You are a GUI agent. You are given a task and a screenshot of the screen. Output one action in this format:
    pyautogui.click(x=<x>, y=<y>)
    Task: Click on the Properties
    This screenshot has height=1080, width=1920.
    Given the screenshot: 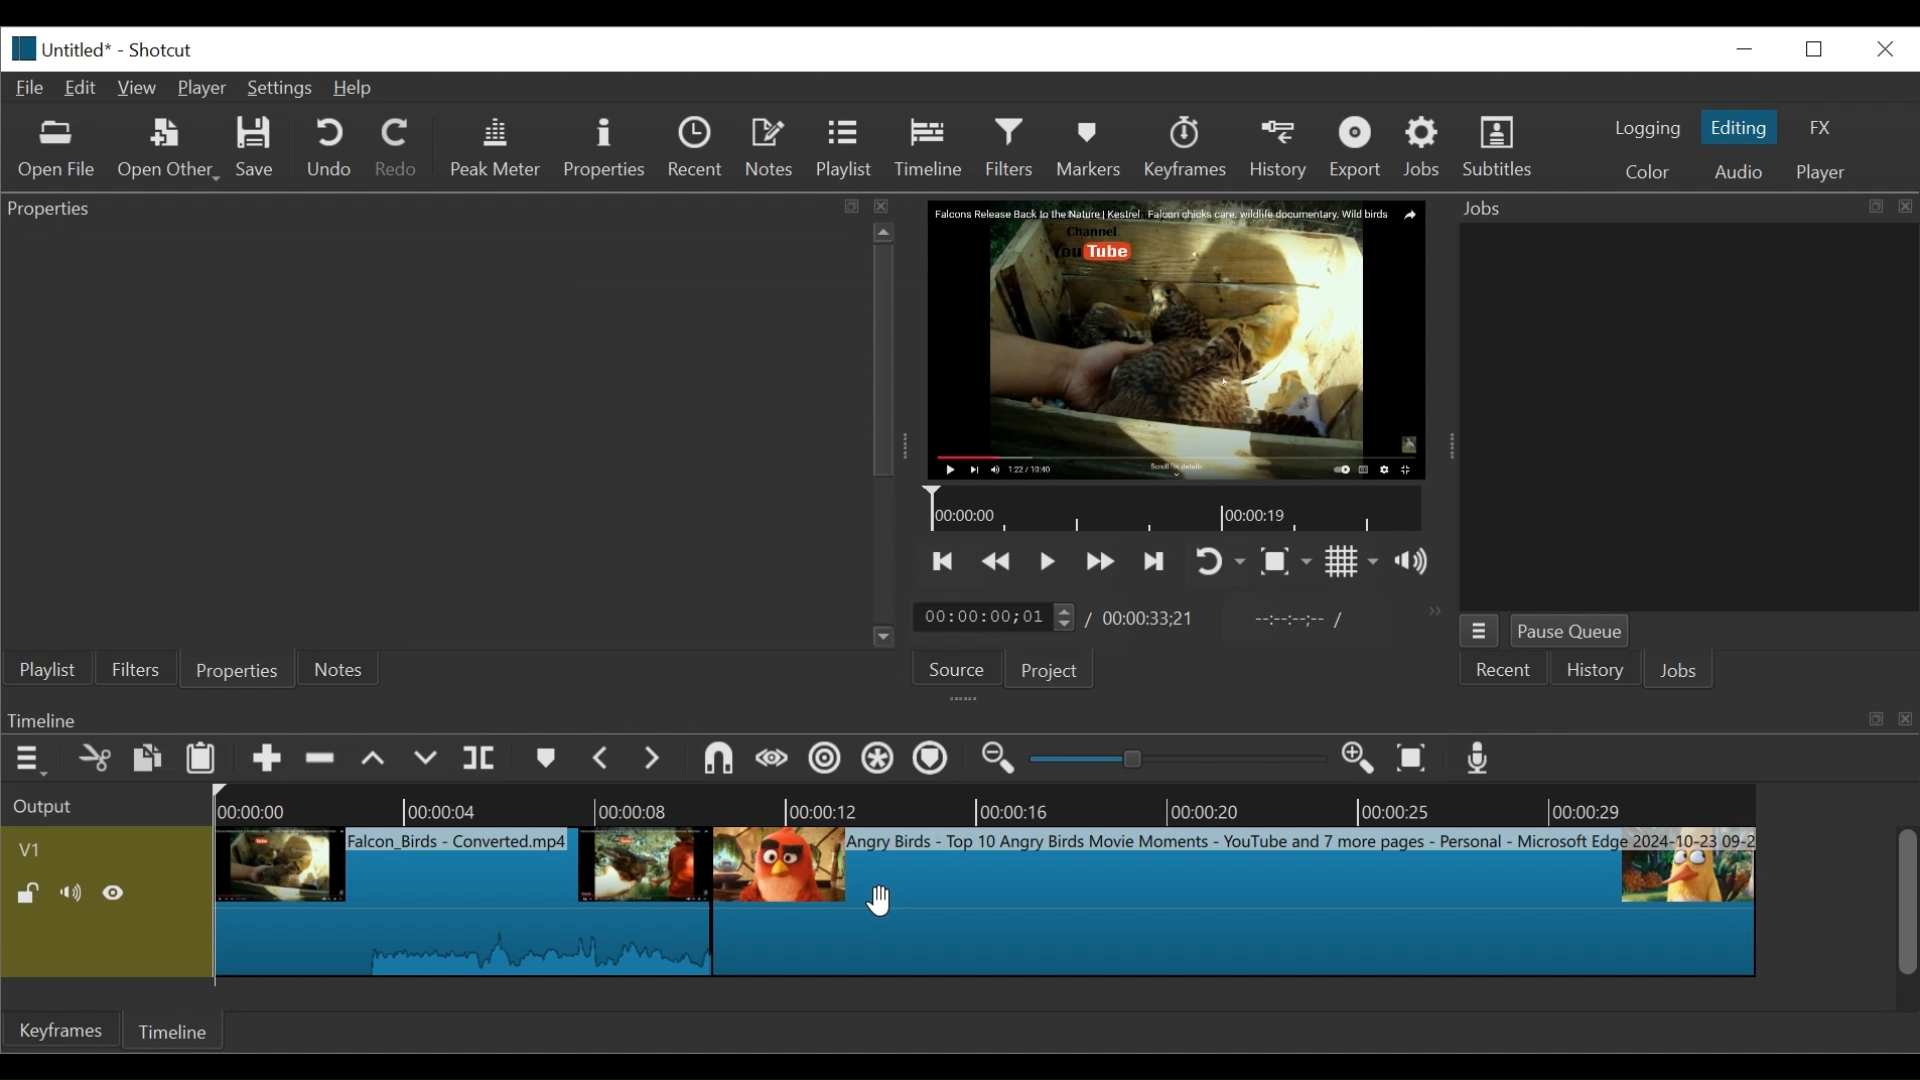 What is the action you would take?
    pyautogui.click(x=236, y=669)
    